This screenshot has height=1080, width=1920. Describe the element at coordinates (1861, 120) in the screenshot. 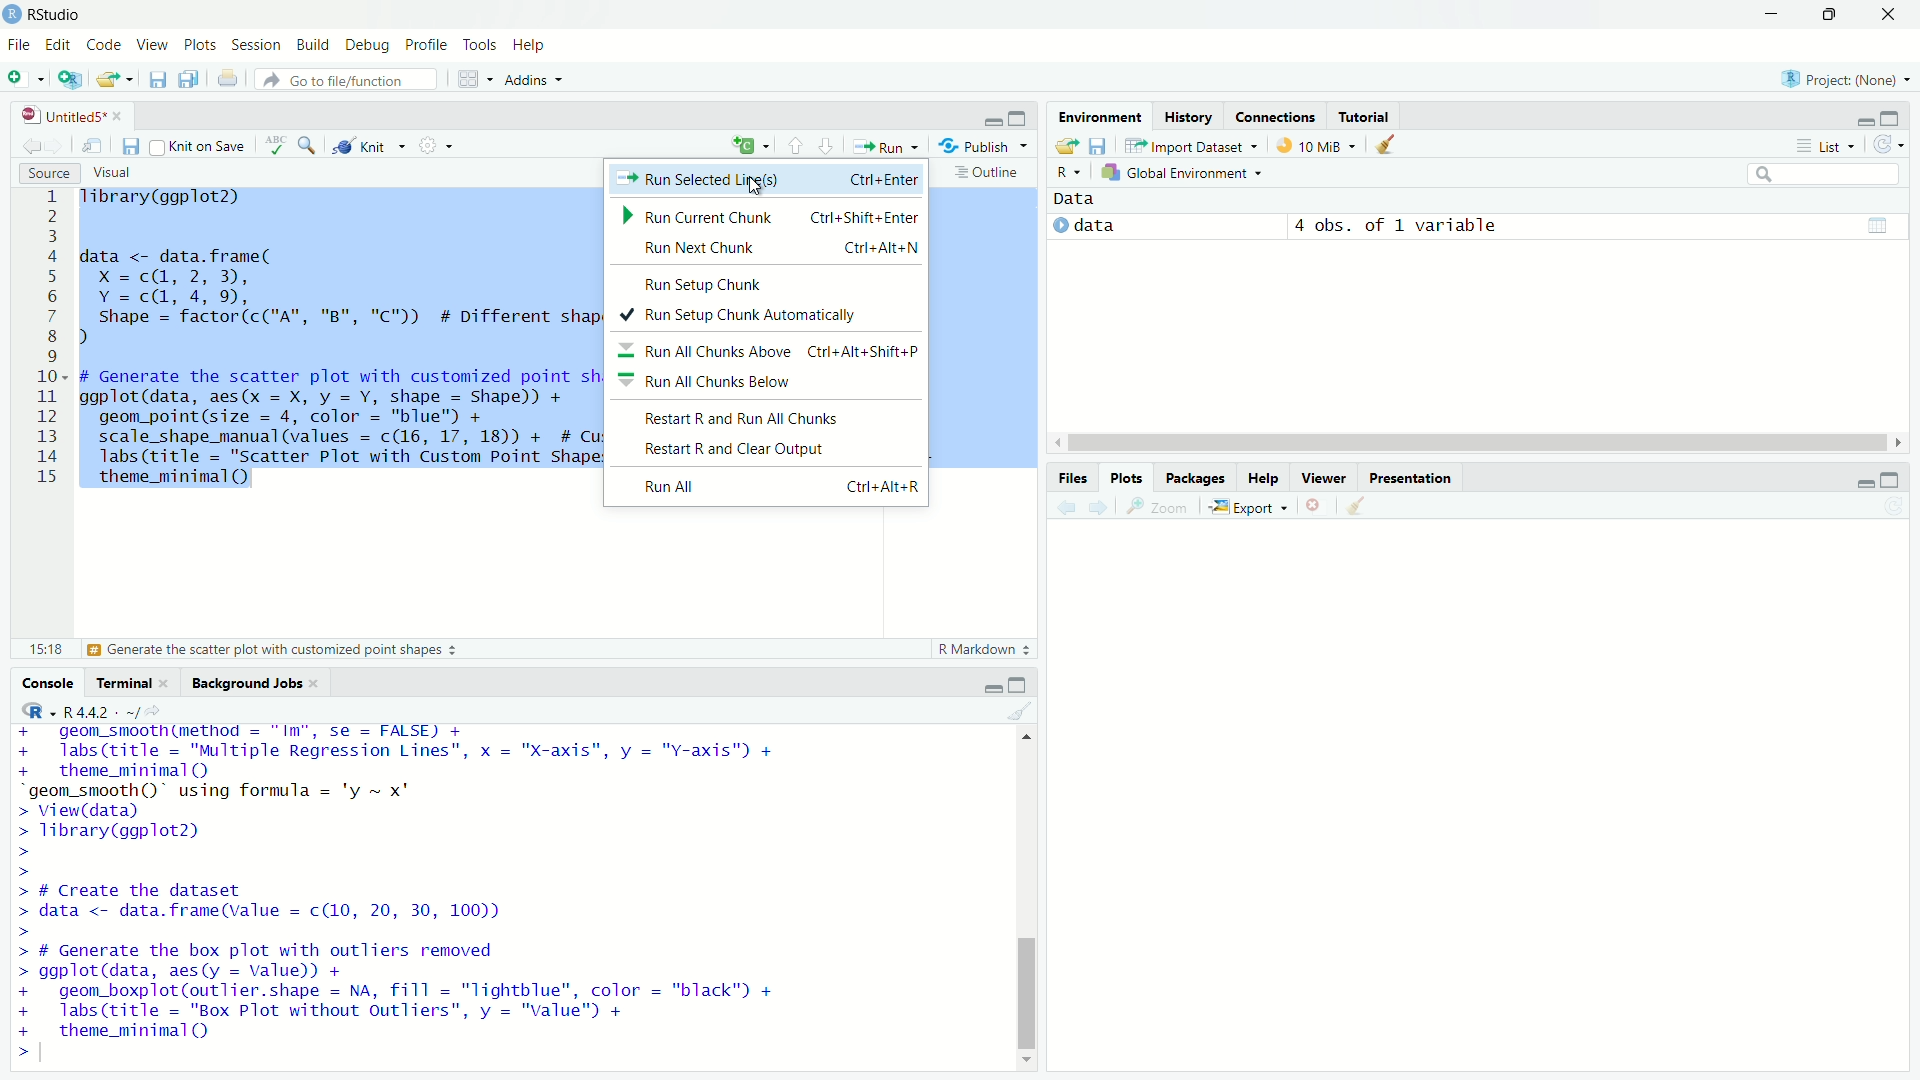

I see `minimize` at that location.